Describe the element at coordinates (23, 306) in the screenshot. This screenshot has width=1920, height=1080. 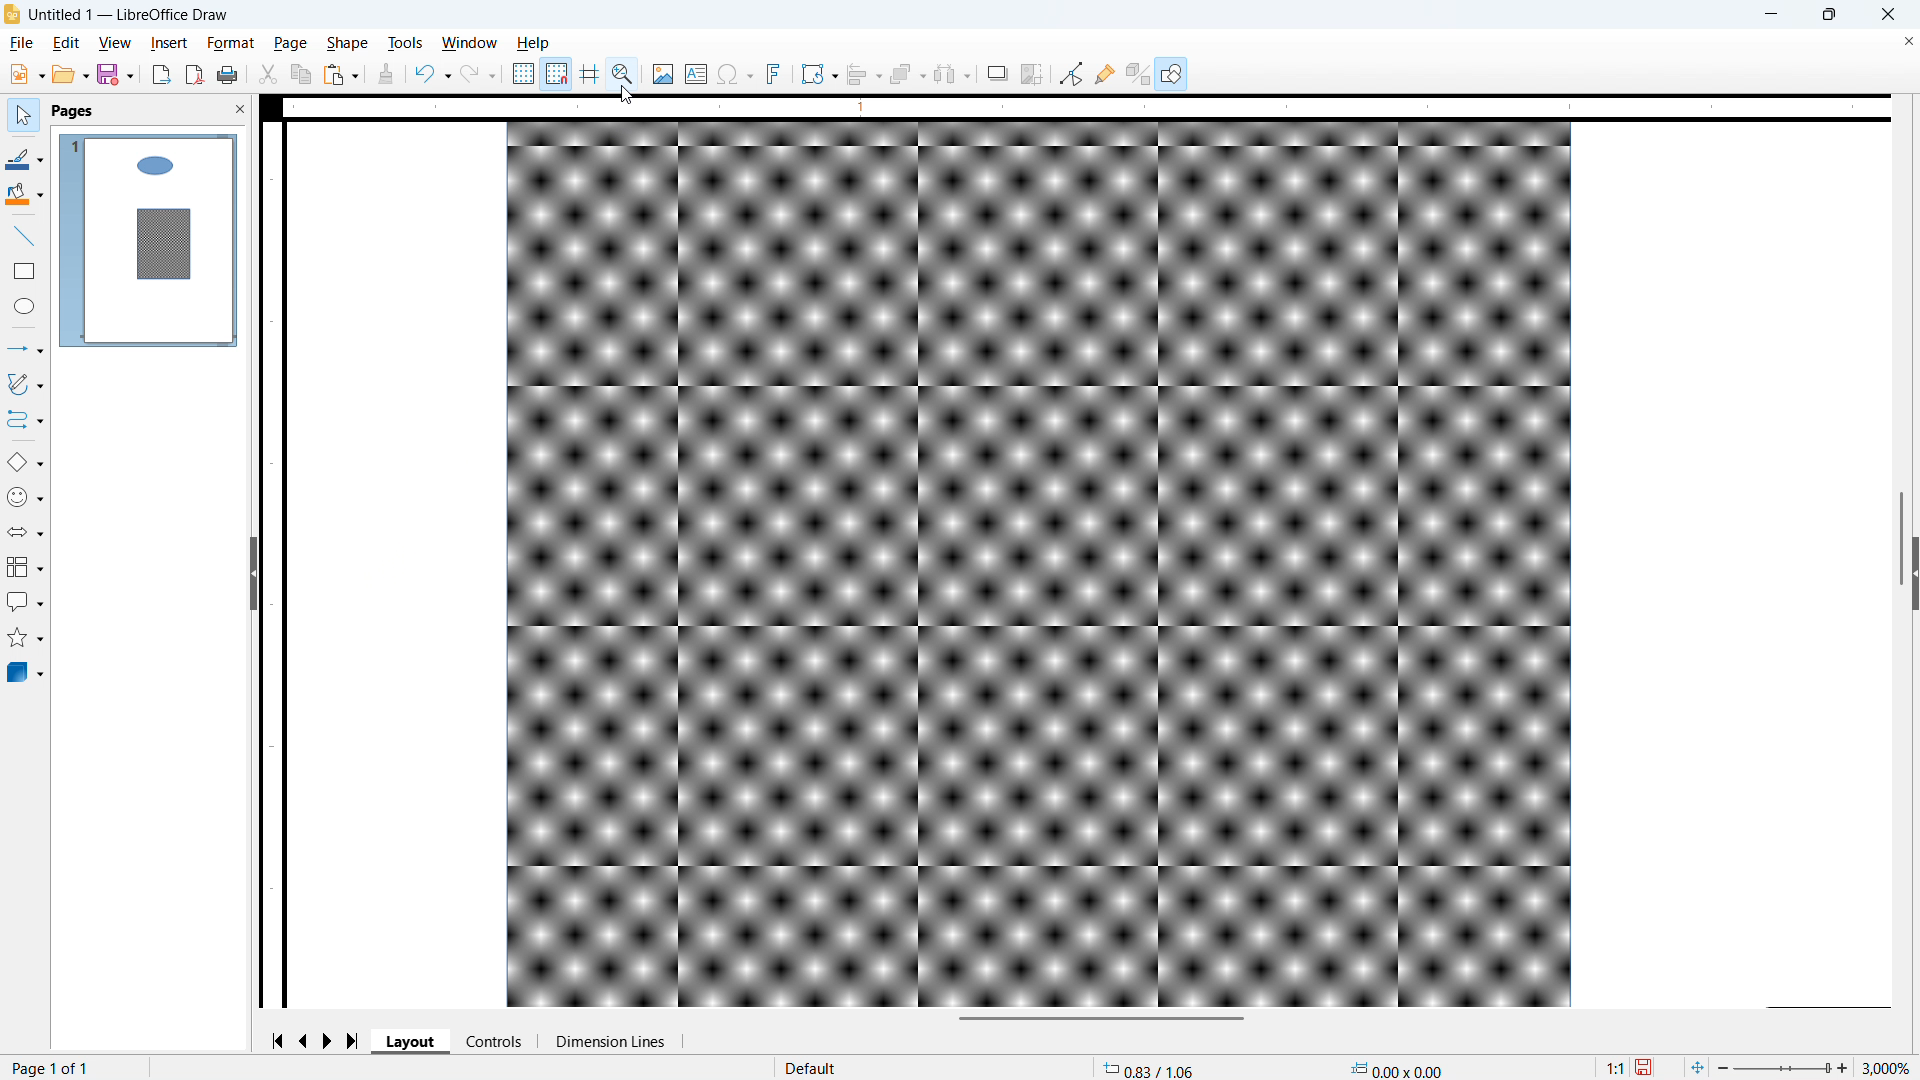
I see `Ellipse ` at that location.